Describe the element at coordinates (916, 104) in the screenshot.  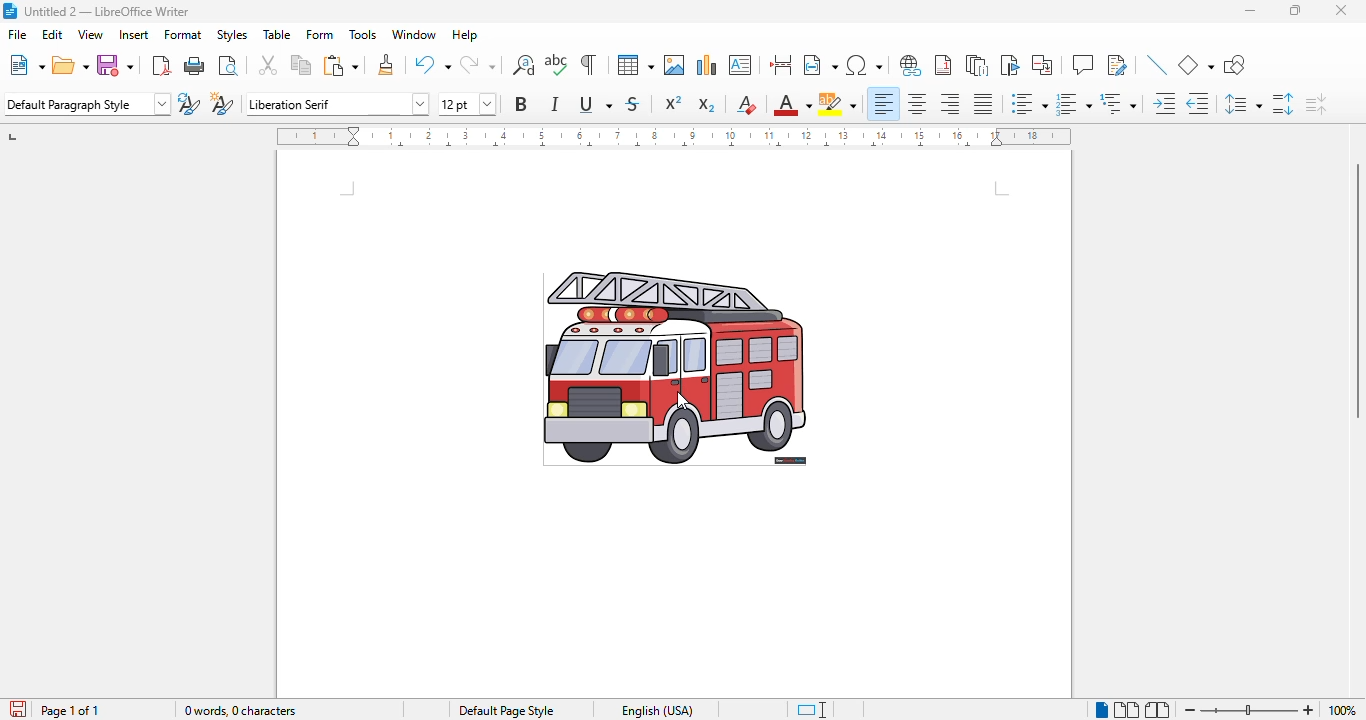
I see `align center` at that location.